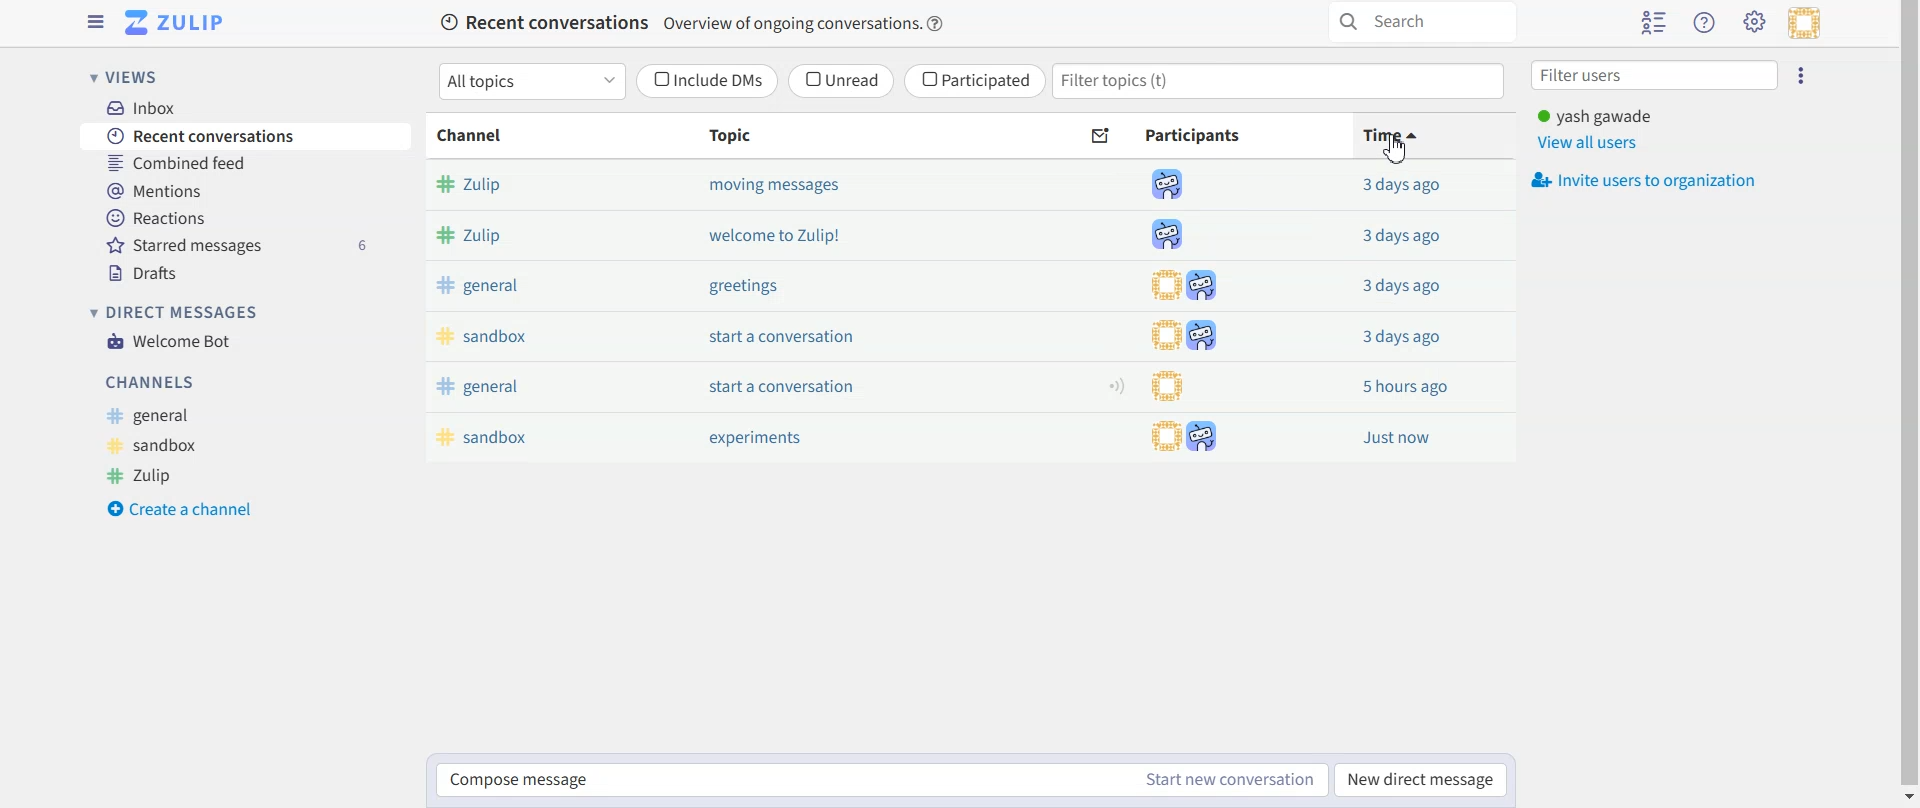 This screenshot has width=1920, height=808. What do you see at coordinates (1802, 74) in the screenshot?
I see `Ellipsis` at bounding box center [1802, 74].